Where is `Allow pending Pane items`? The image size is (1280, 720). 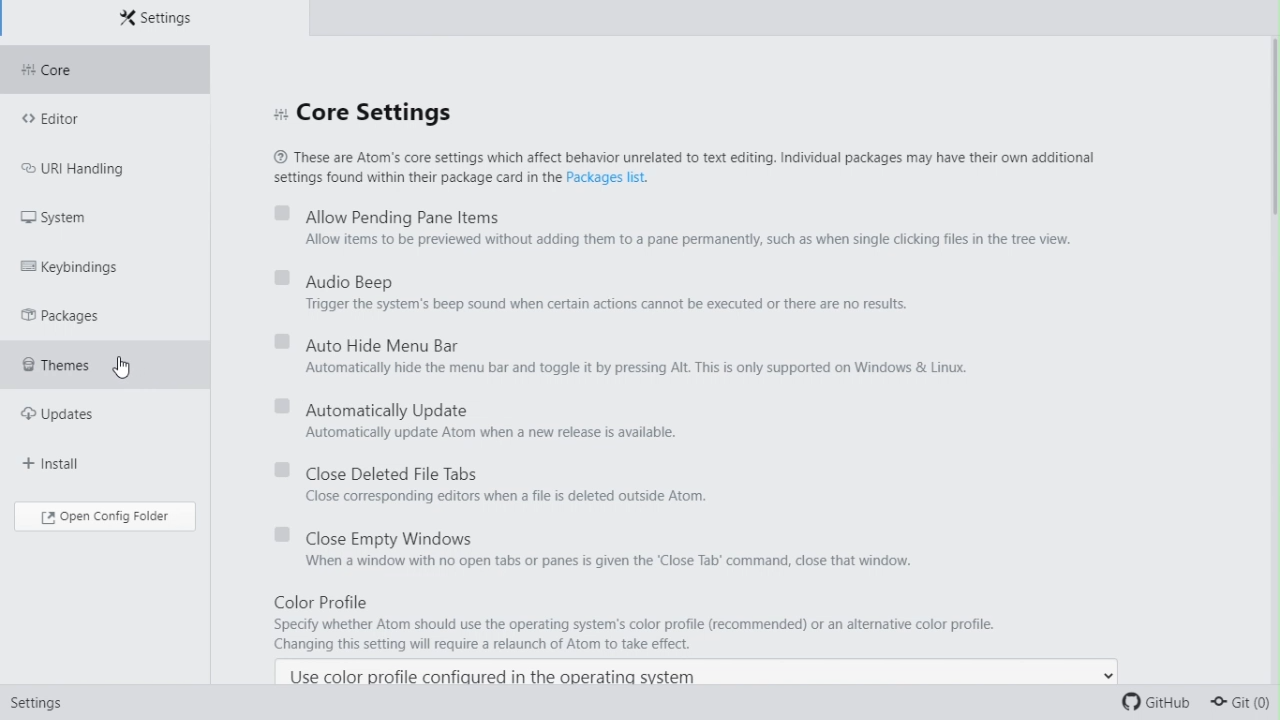 Allow pending Pane items is located at coordinates (671, 229).